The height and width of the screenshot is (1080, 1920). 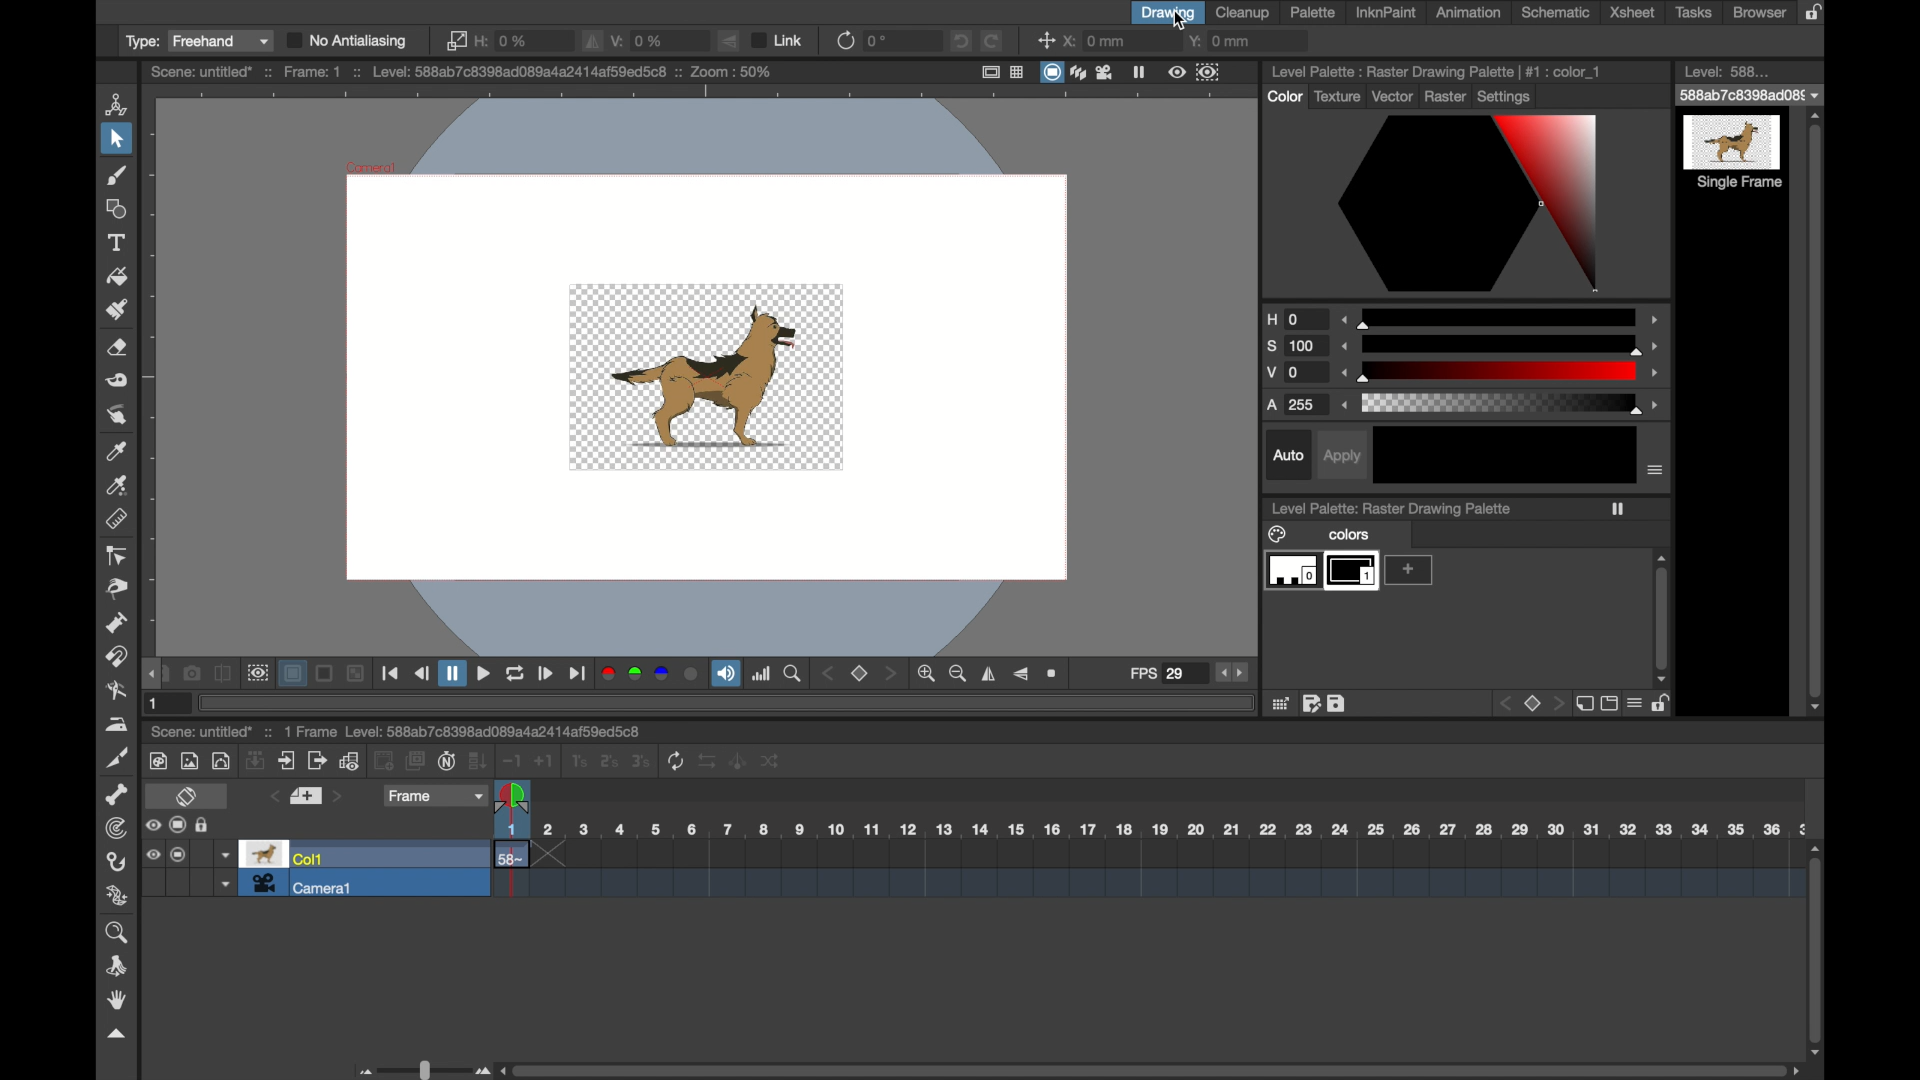 What do you see at coordinates (1043, 40) in the screenshot?
I see `center` at bounding box center [1043, 40].